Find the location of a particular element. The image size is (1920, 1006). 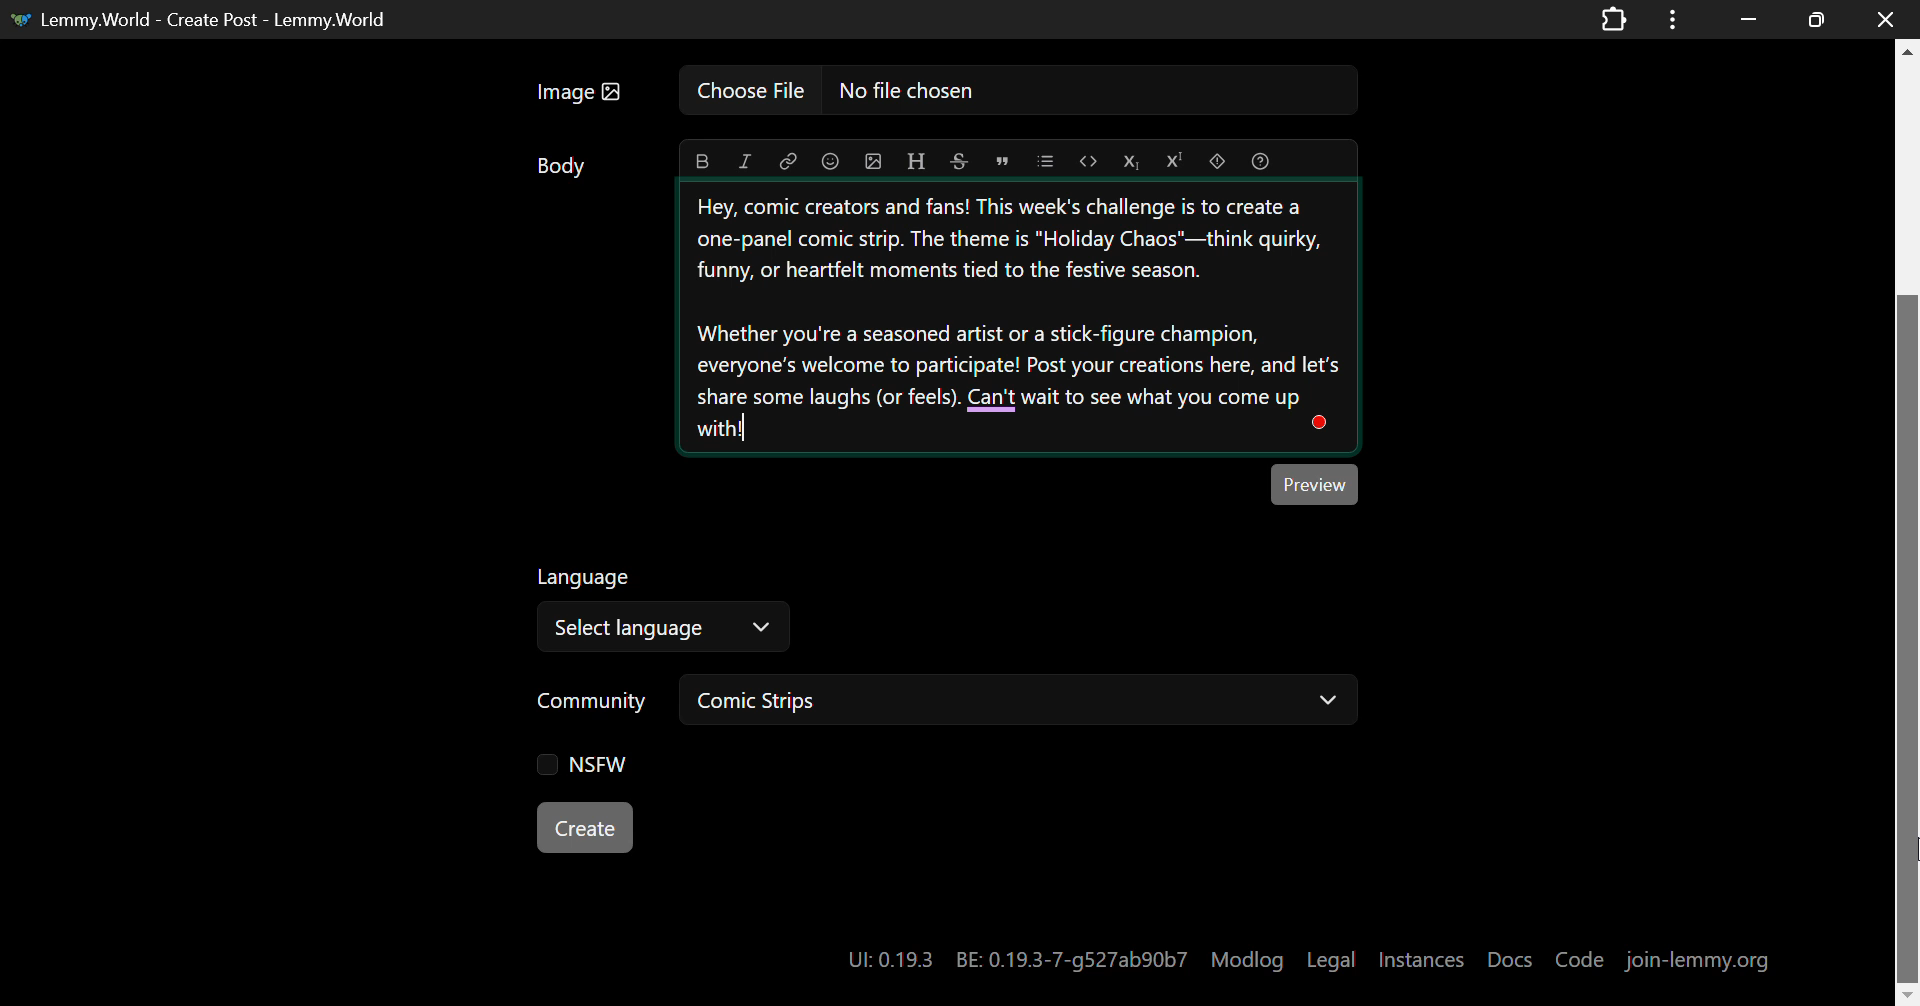

join-lemmy.org is located at coordinates (1700, 959).